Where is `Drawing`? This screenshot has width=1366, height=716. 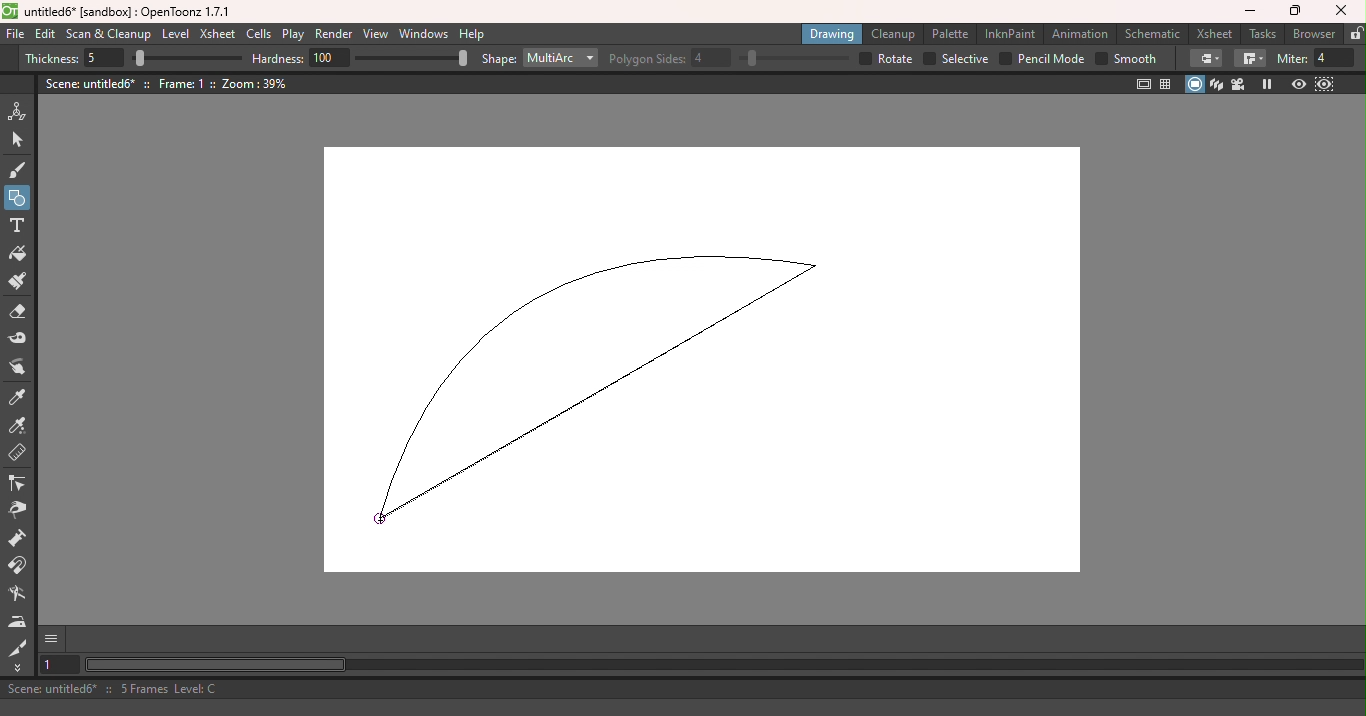 Drawing is located at coordinates (832, 34).